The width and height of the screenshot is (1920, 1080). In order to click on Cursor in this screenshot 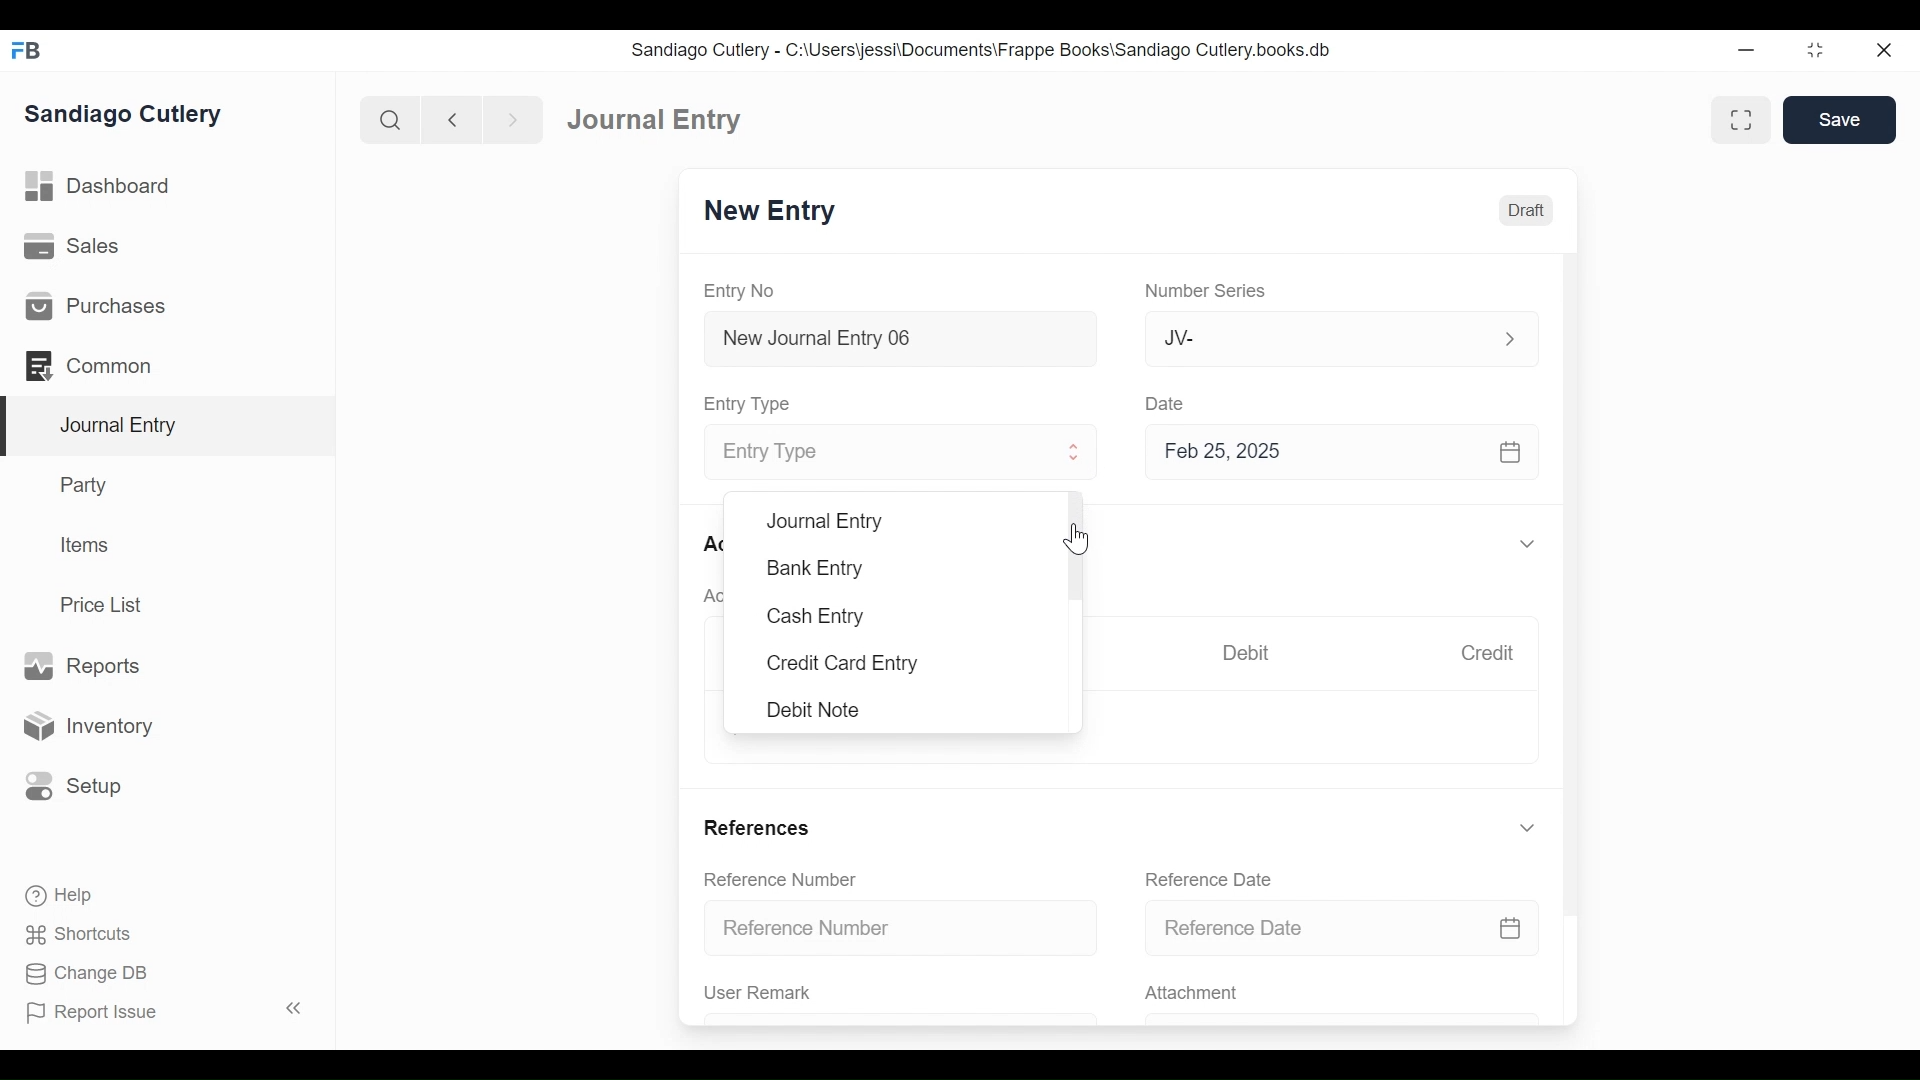, I will do `click(1080, 538)`.